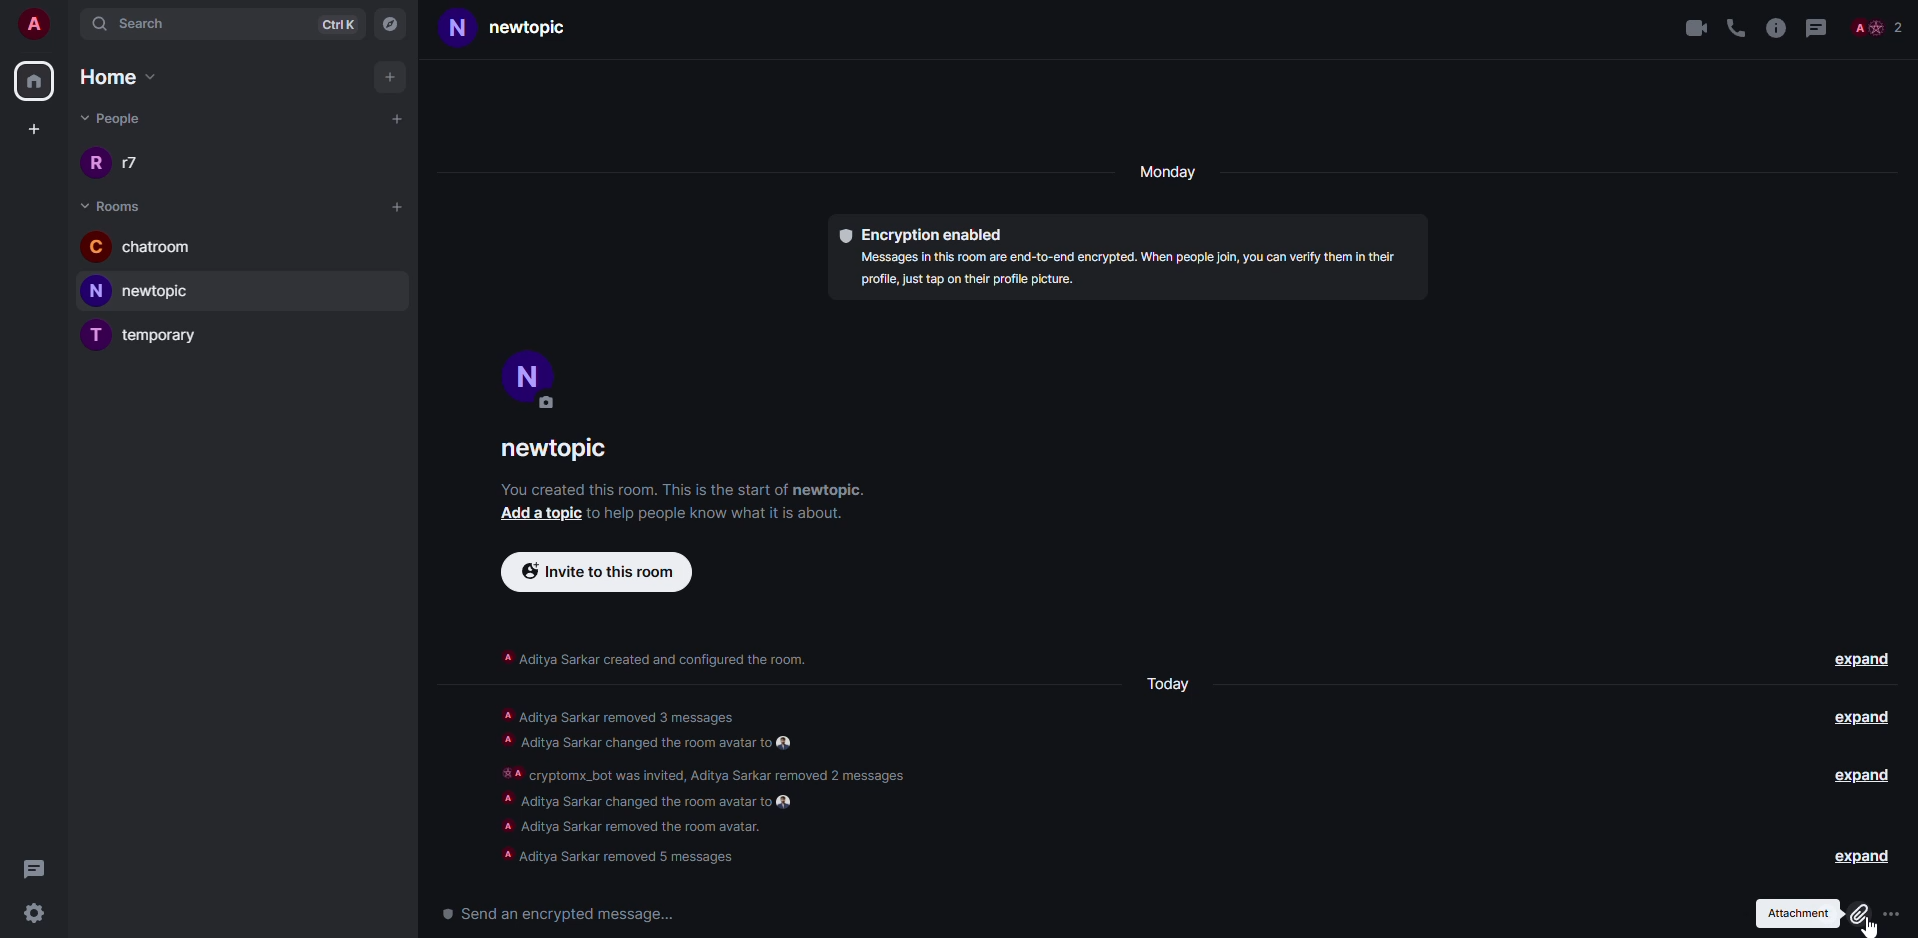  I want to click on add, so click(389, 75).